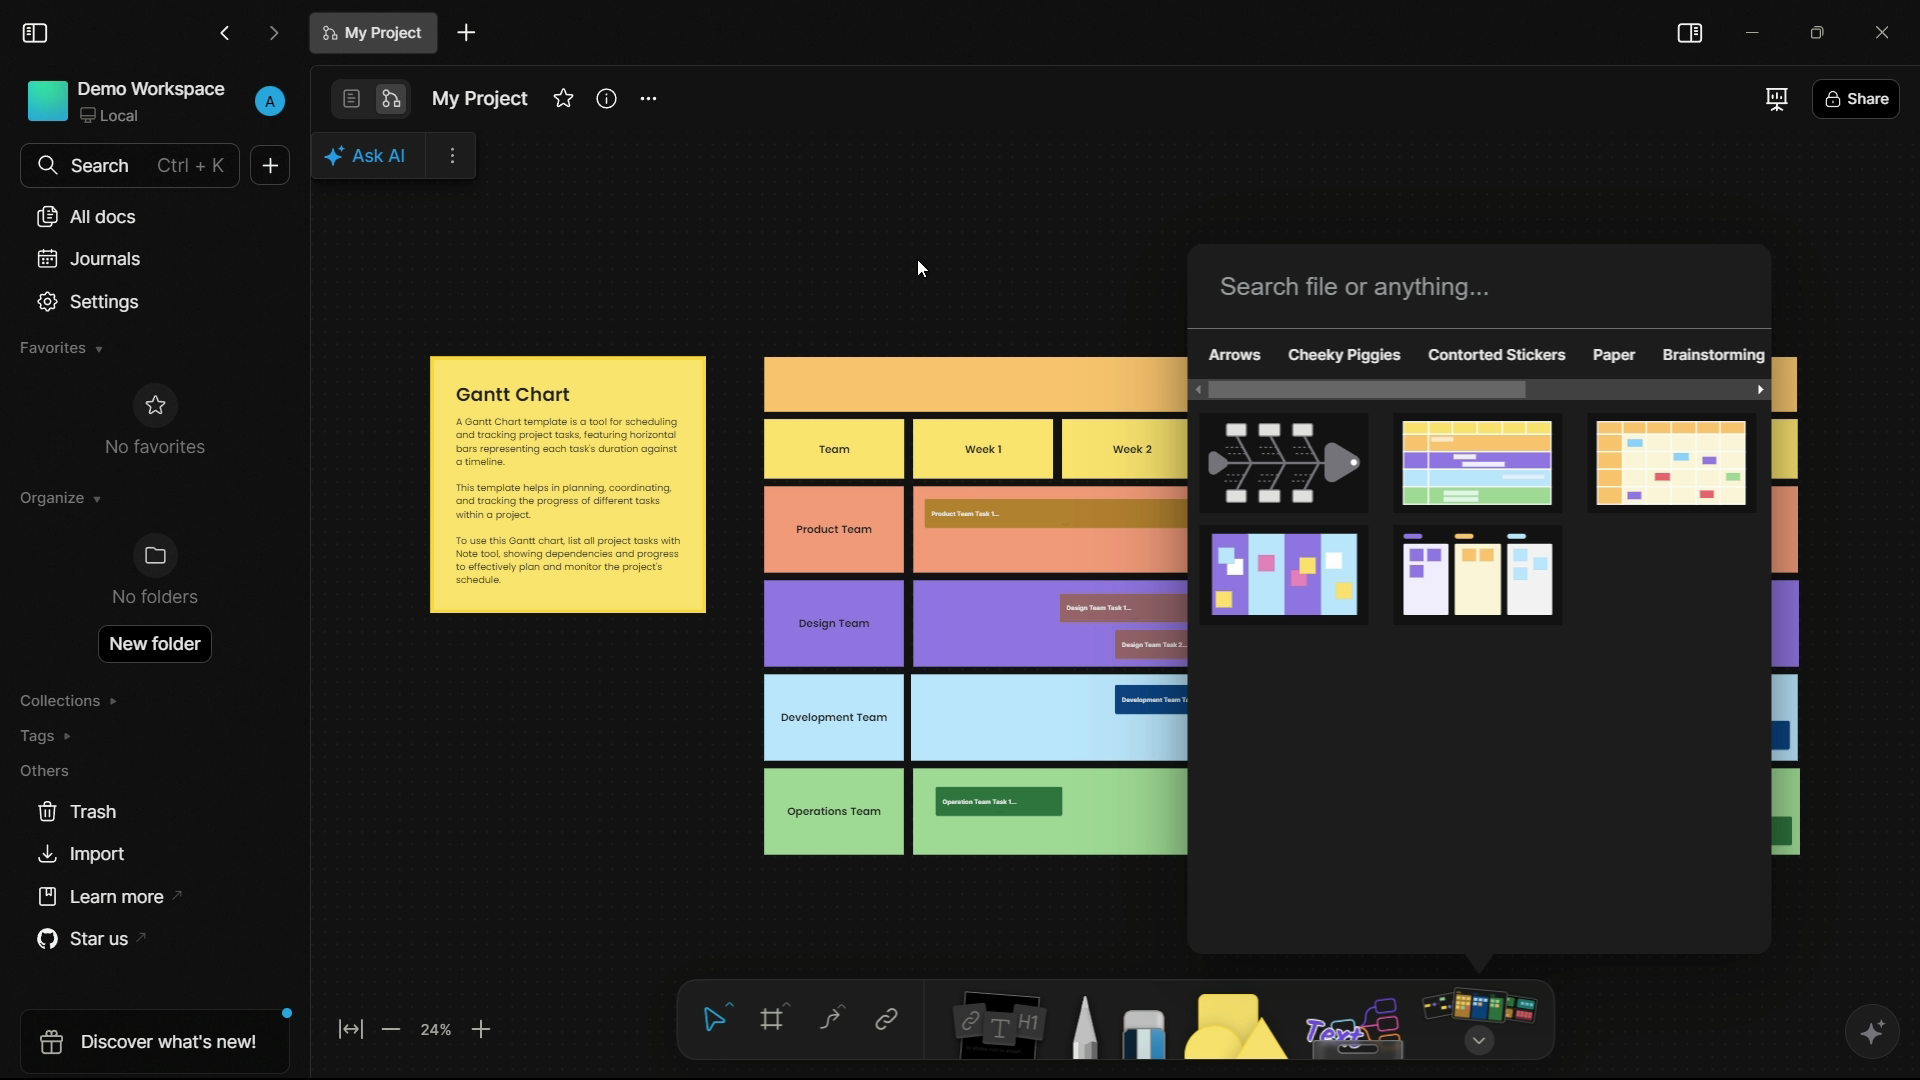 This screenshot has width=1920, height=1080. I want to click on document name, so click(480, 101).